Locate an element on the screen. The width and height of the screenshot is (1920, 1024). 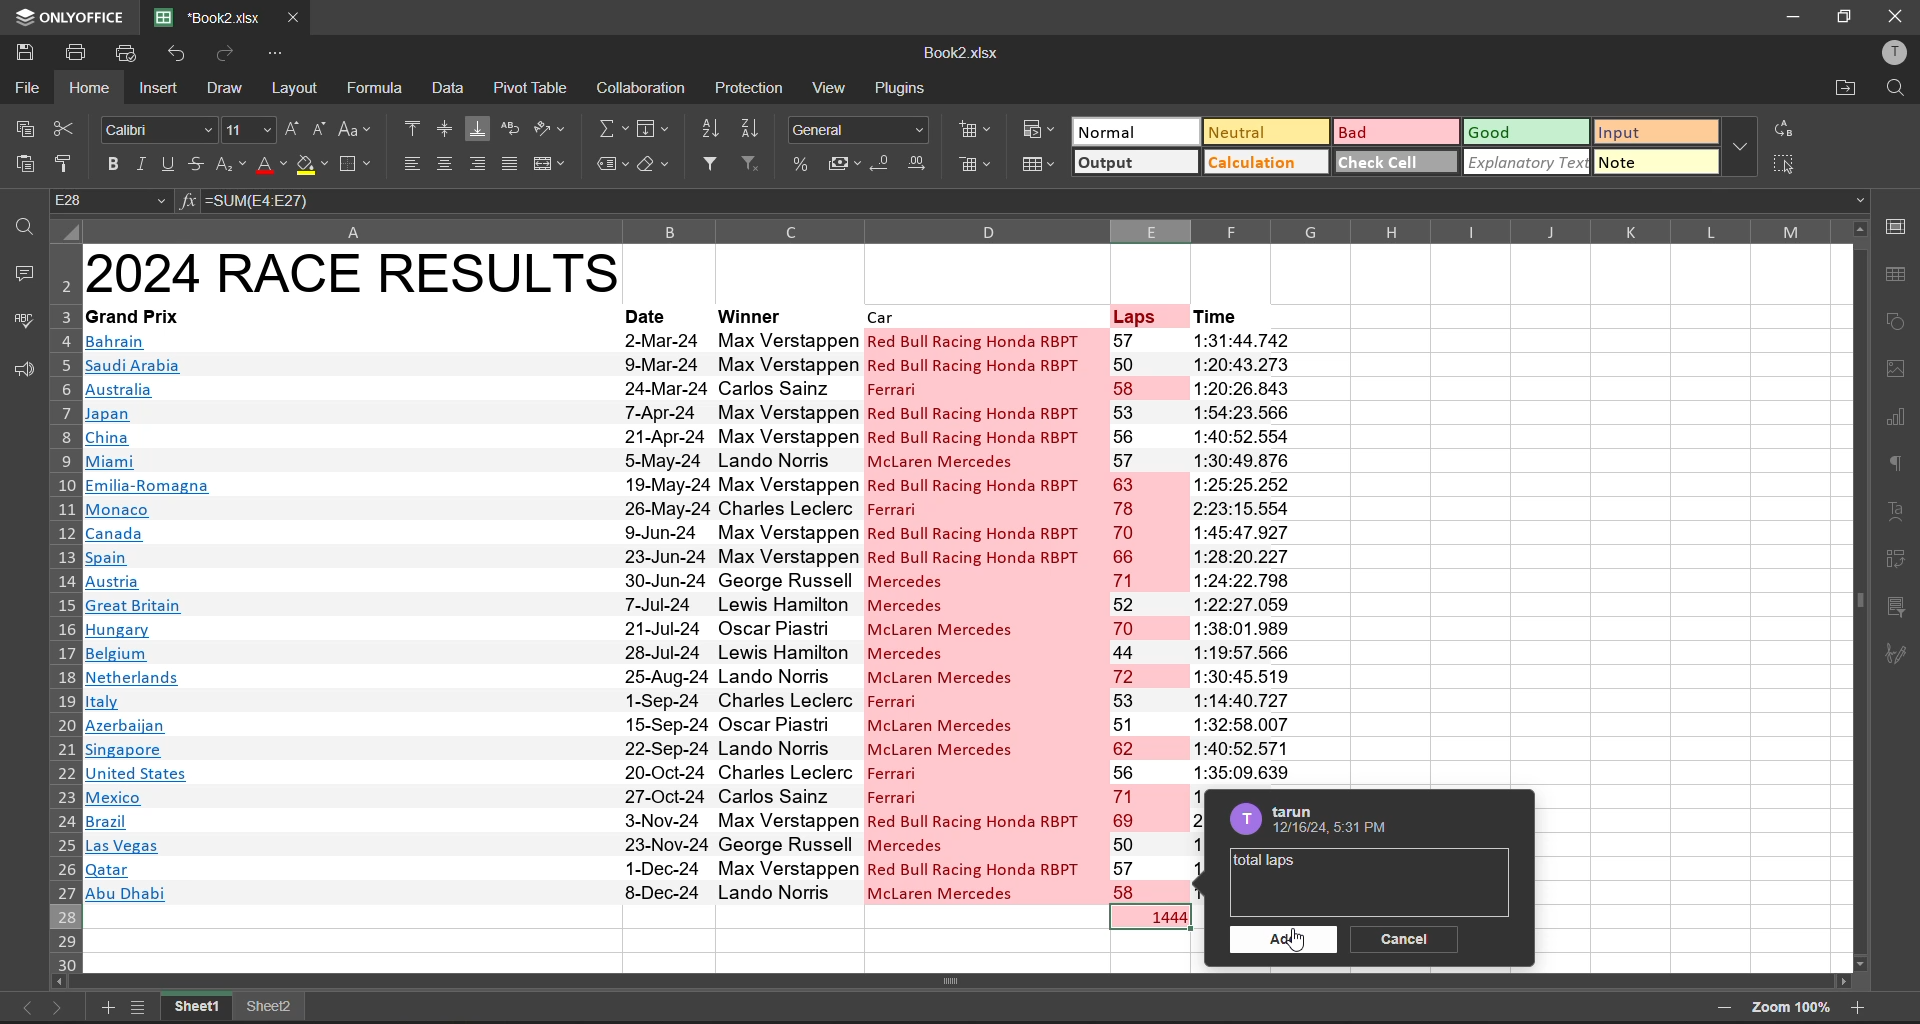
column name is located at coordinates (954, 230).